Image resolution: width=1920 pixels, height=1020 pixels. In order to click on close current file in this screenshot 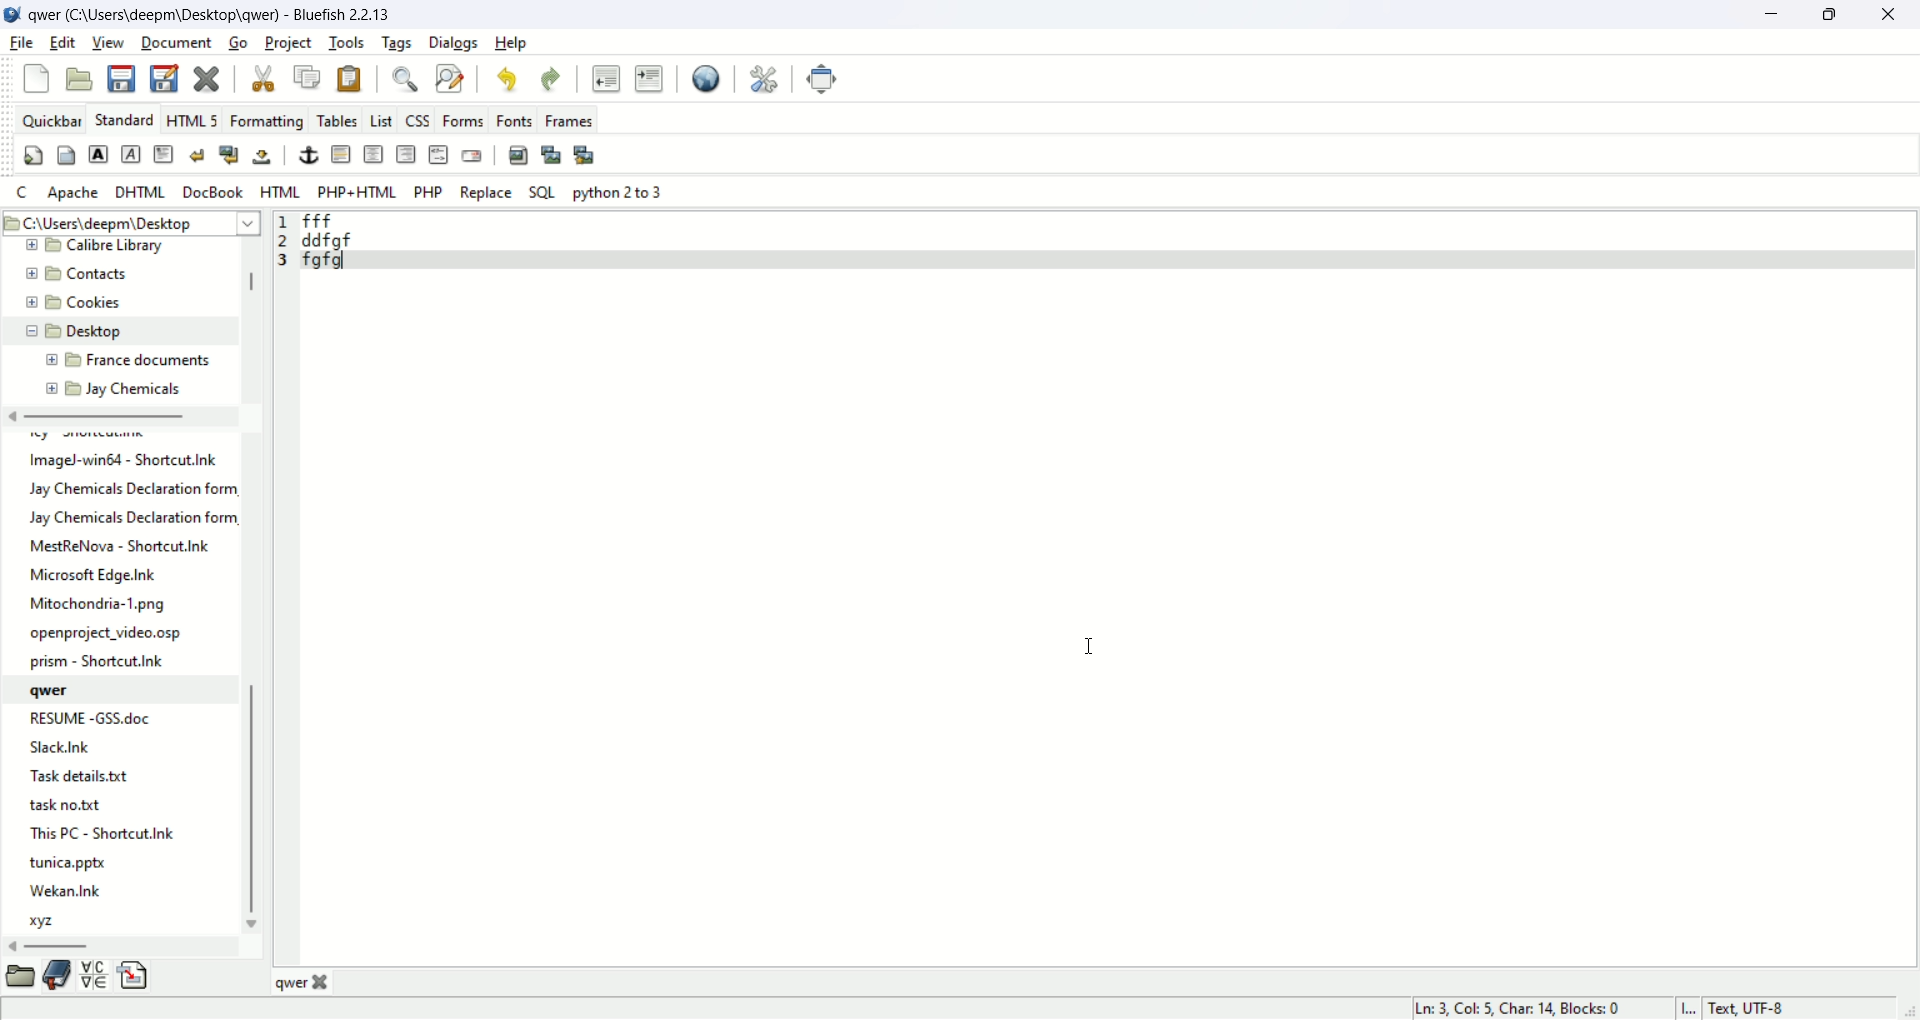, I will do `click(209, 77)`.